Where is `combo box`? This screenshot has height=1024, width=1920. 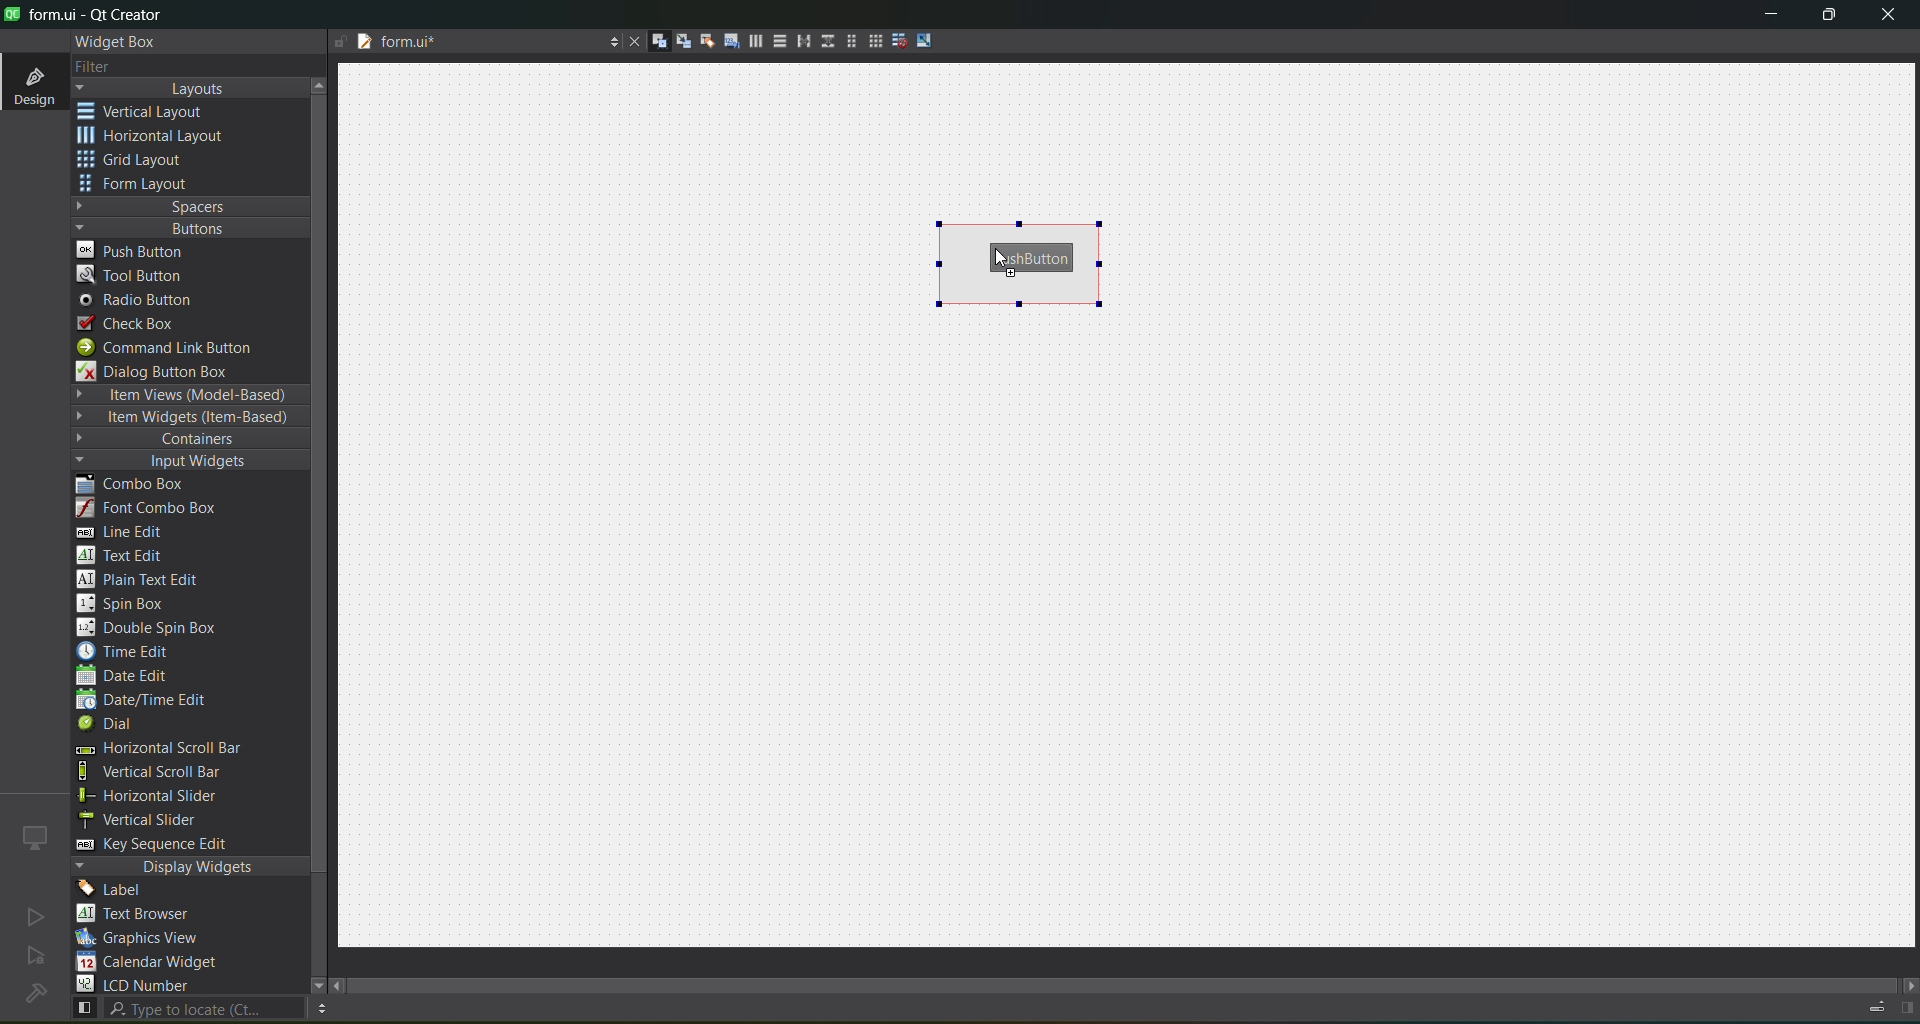
combo box is located at coordinates (145, 485).